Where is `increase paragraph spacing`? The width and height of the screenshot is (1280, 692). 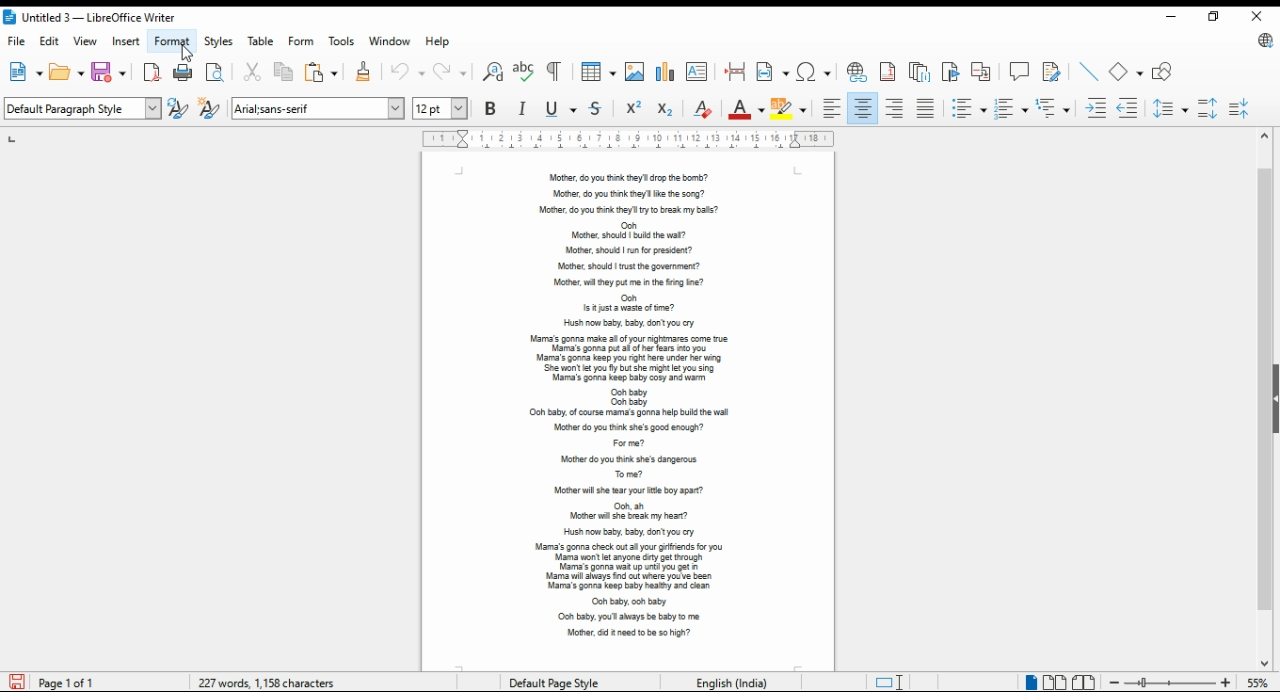
increase paragraph spacing is located at coordinates (1210, 108).